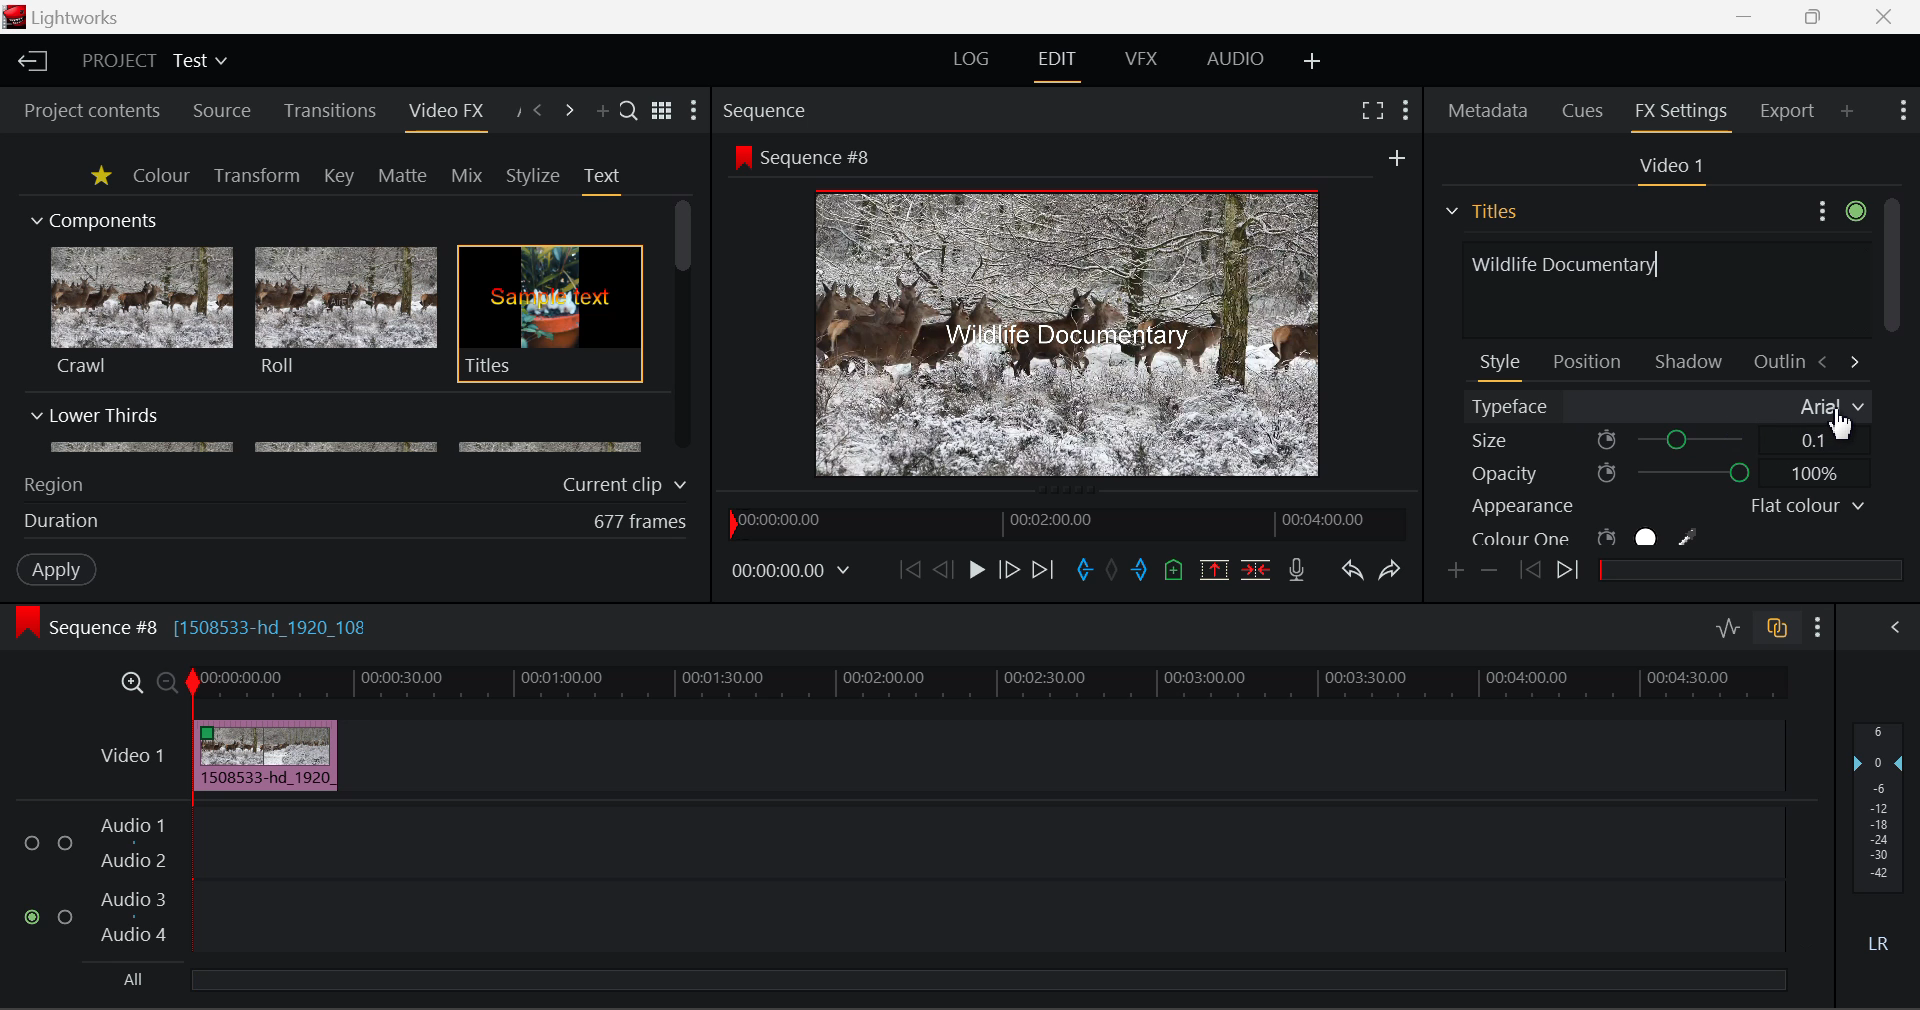 The width and height of the screenshot is (1920, 1010). Describe the element at coordinates (664, 111) in the screenshot. I see `Toggle list and title view` at that location.